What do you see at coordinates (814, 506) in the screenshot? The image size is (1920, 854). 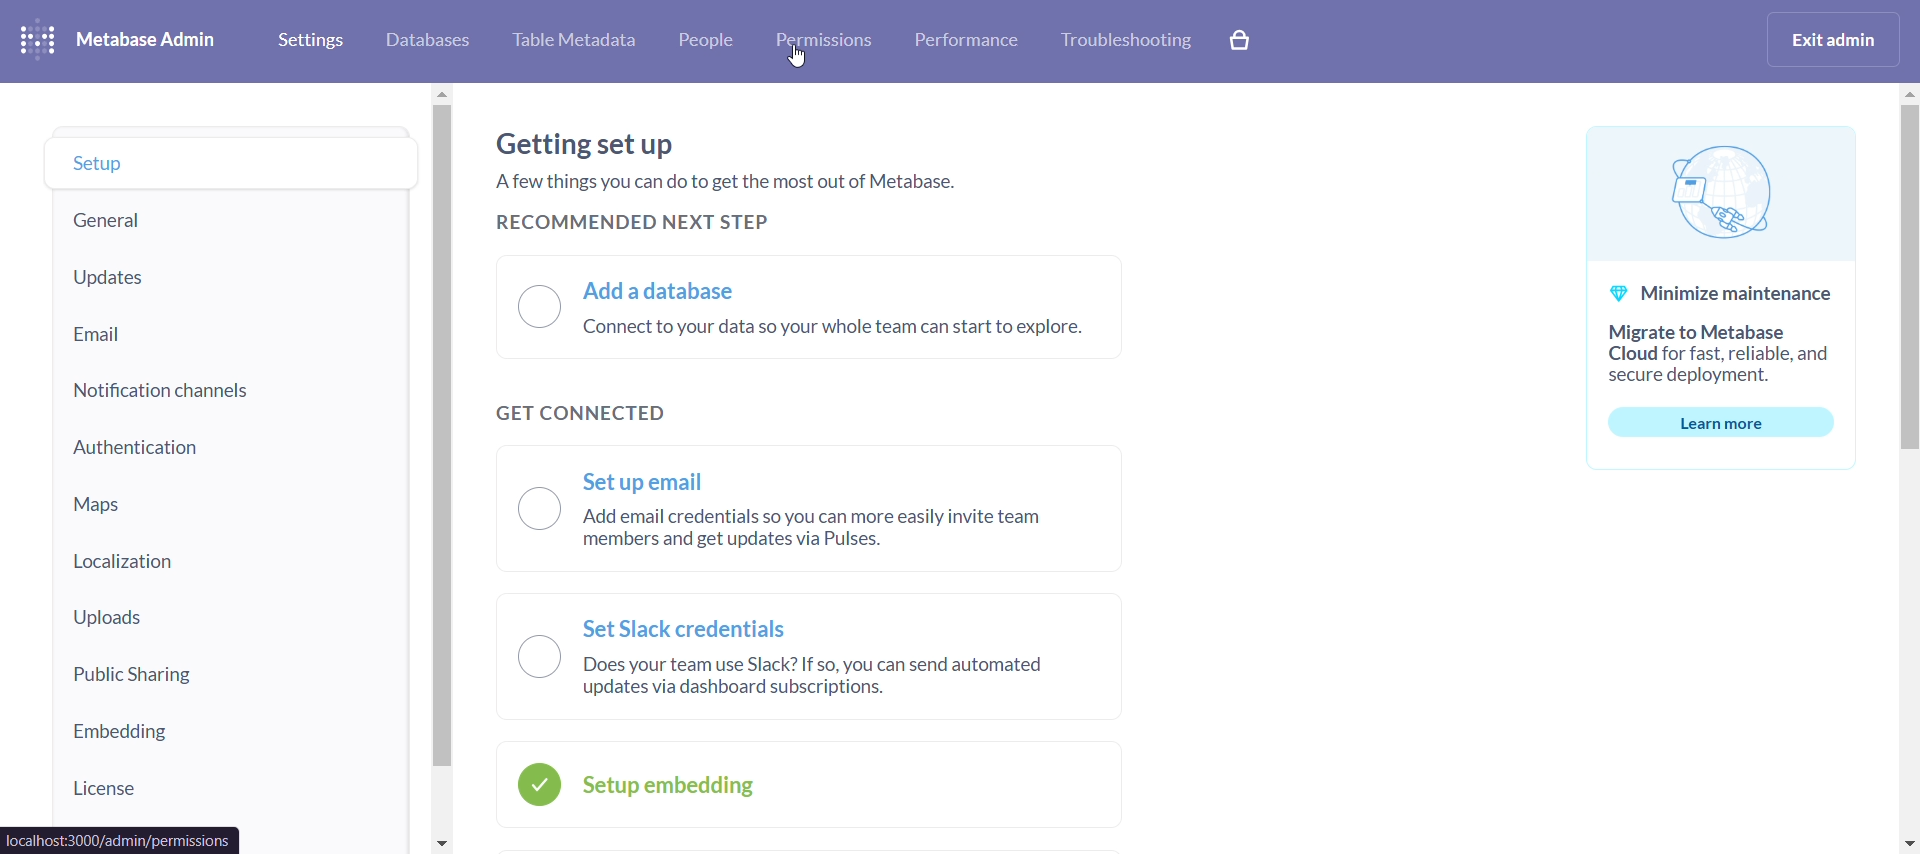 I see `set up email` at bounding box center [814, 506].